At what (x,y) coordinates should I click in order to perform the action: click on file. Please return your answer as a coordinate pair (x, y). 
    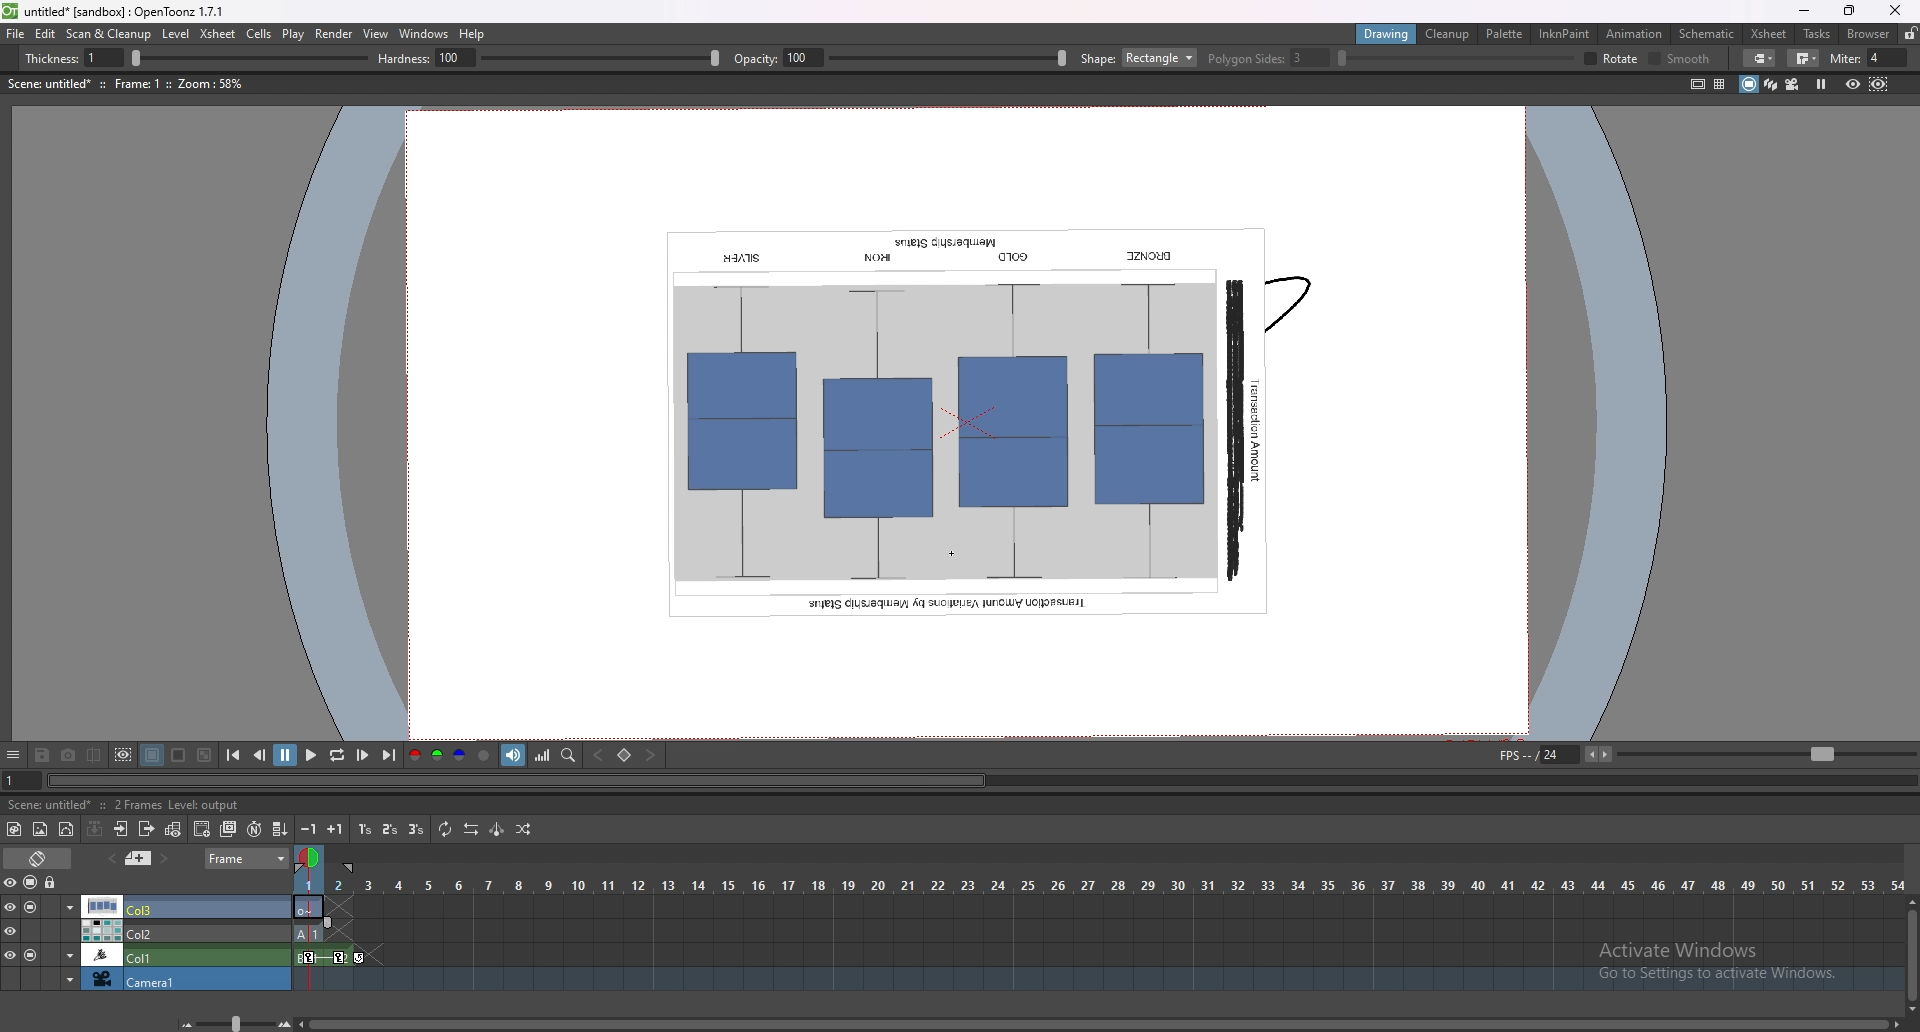
    Looking at the image, I should click on (16, 33).